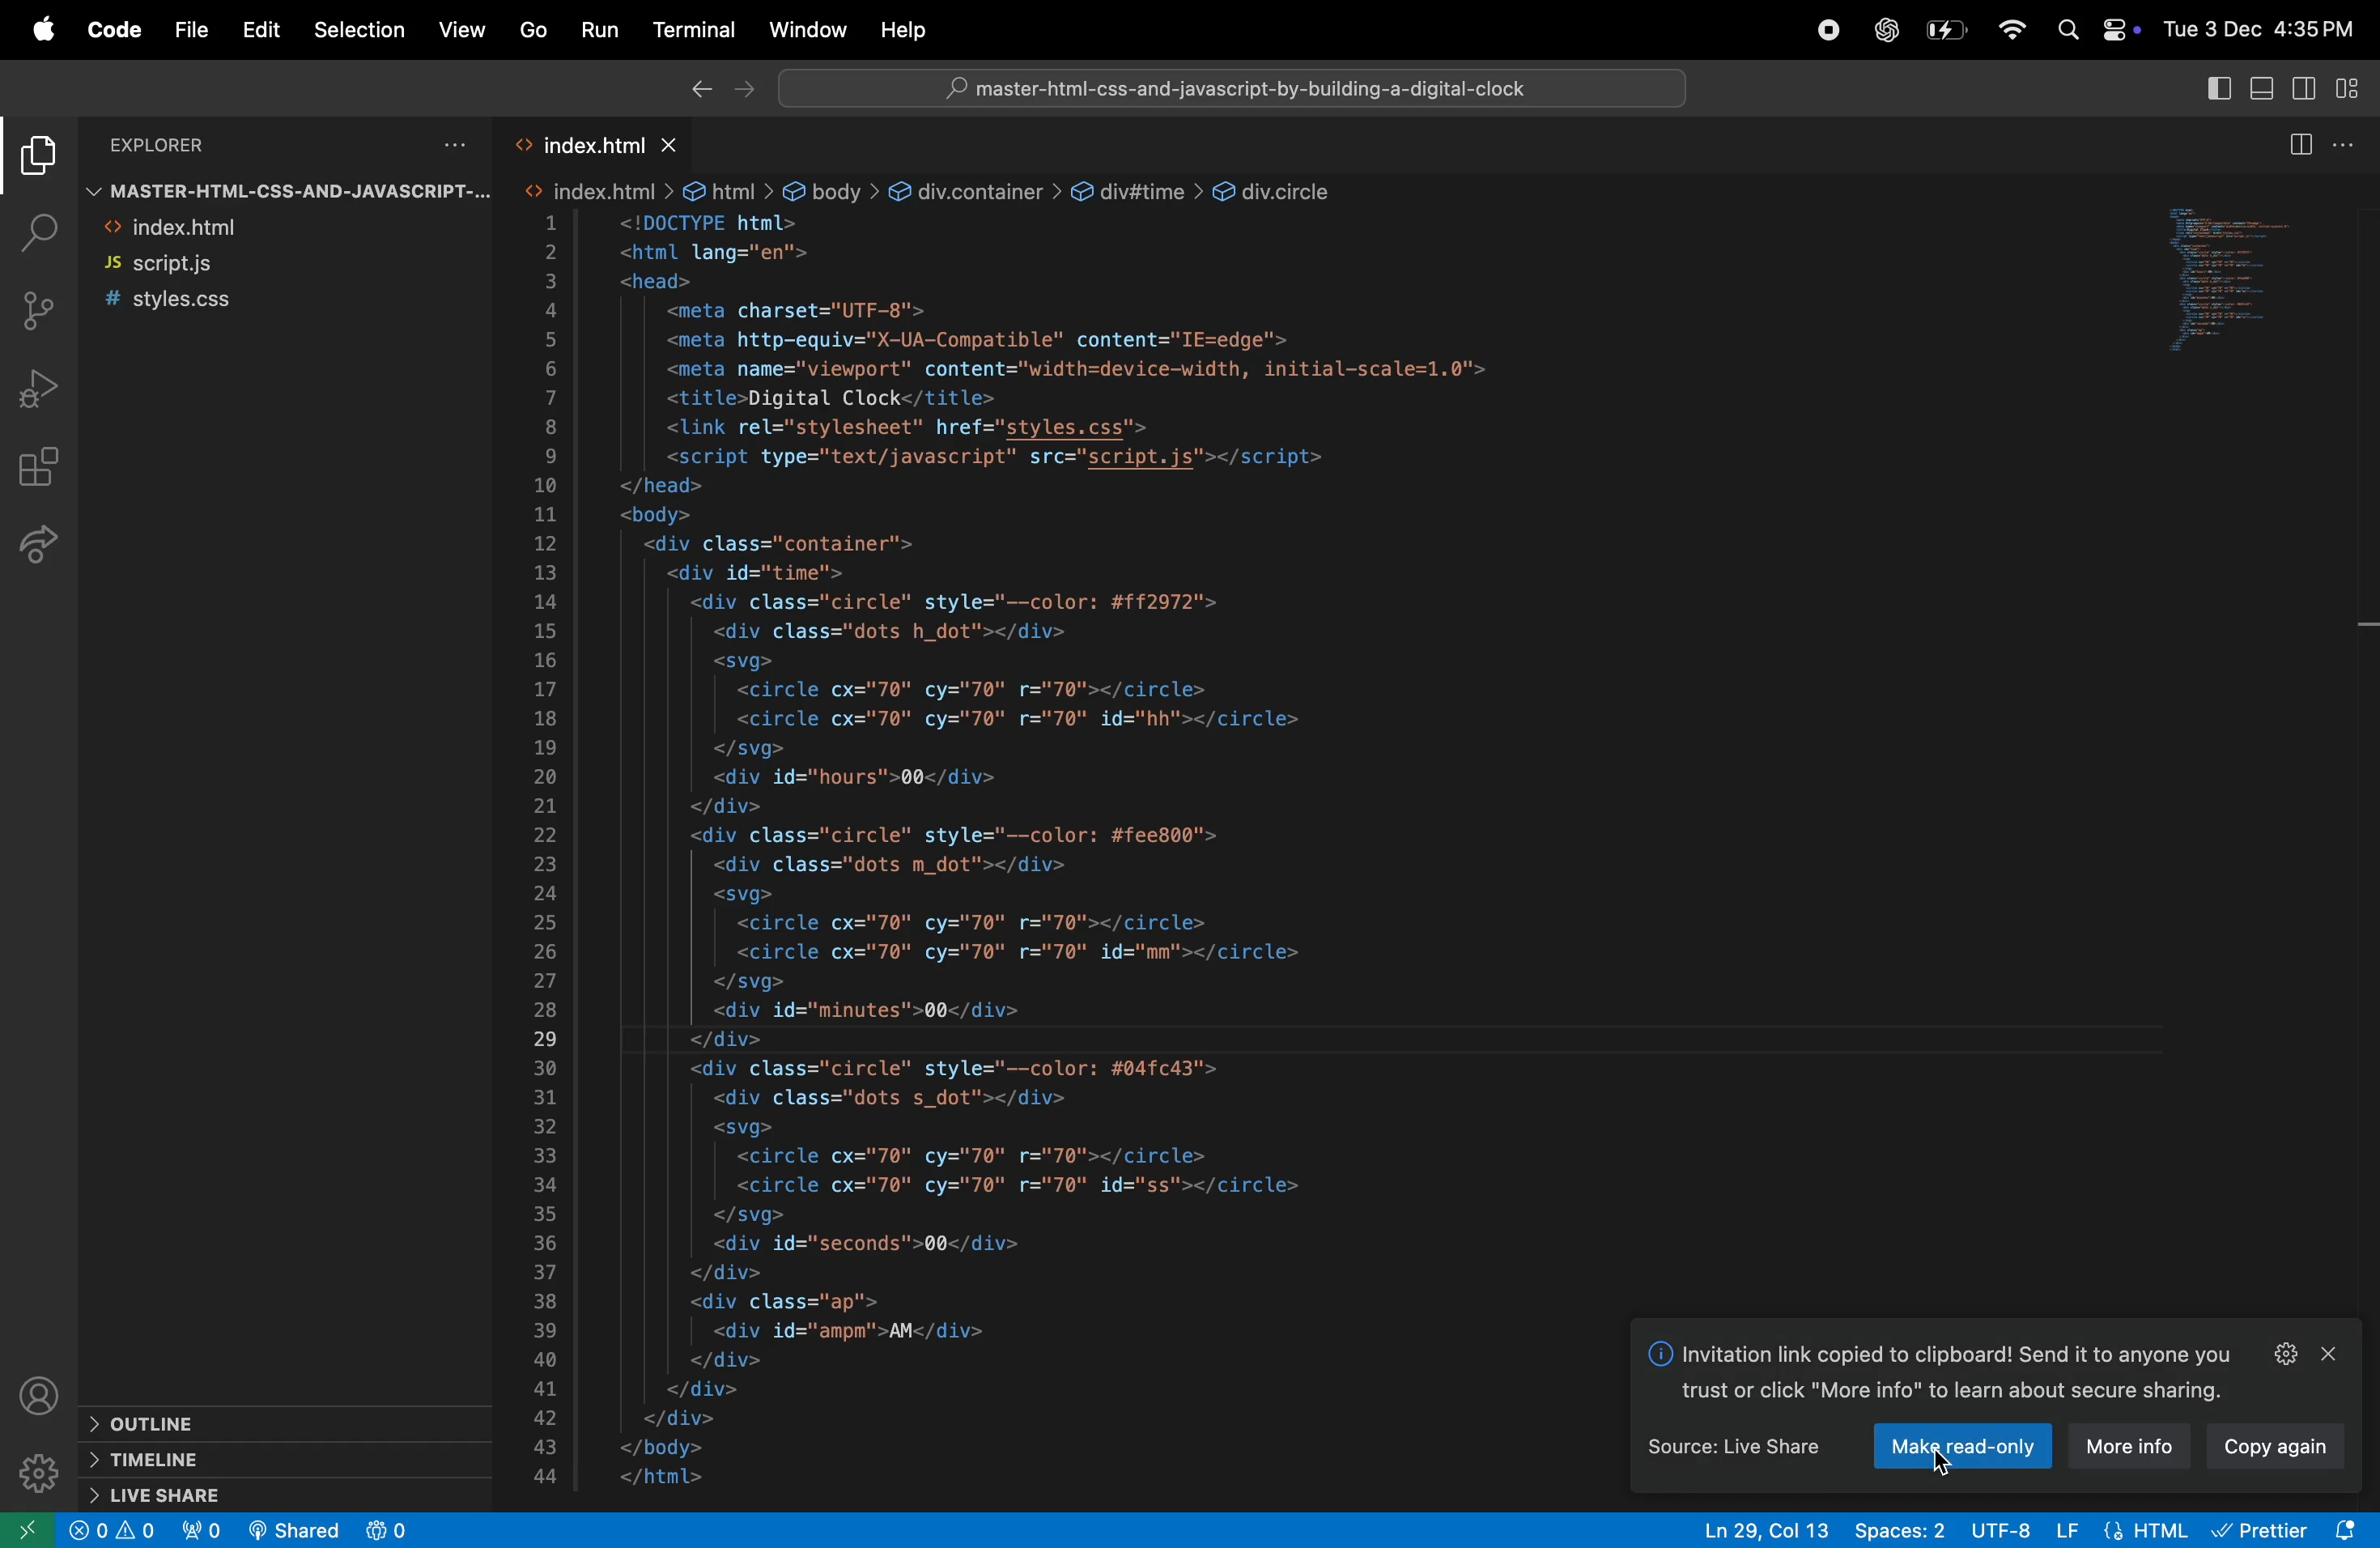  I want to click on date and time, so click(2263, 27).